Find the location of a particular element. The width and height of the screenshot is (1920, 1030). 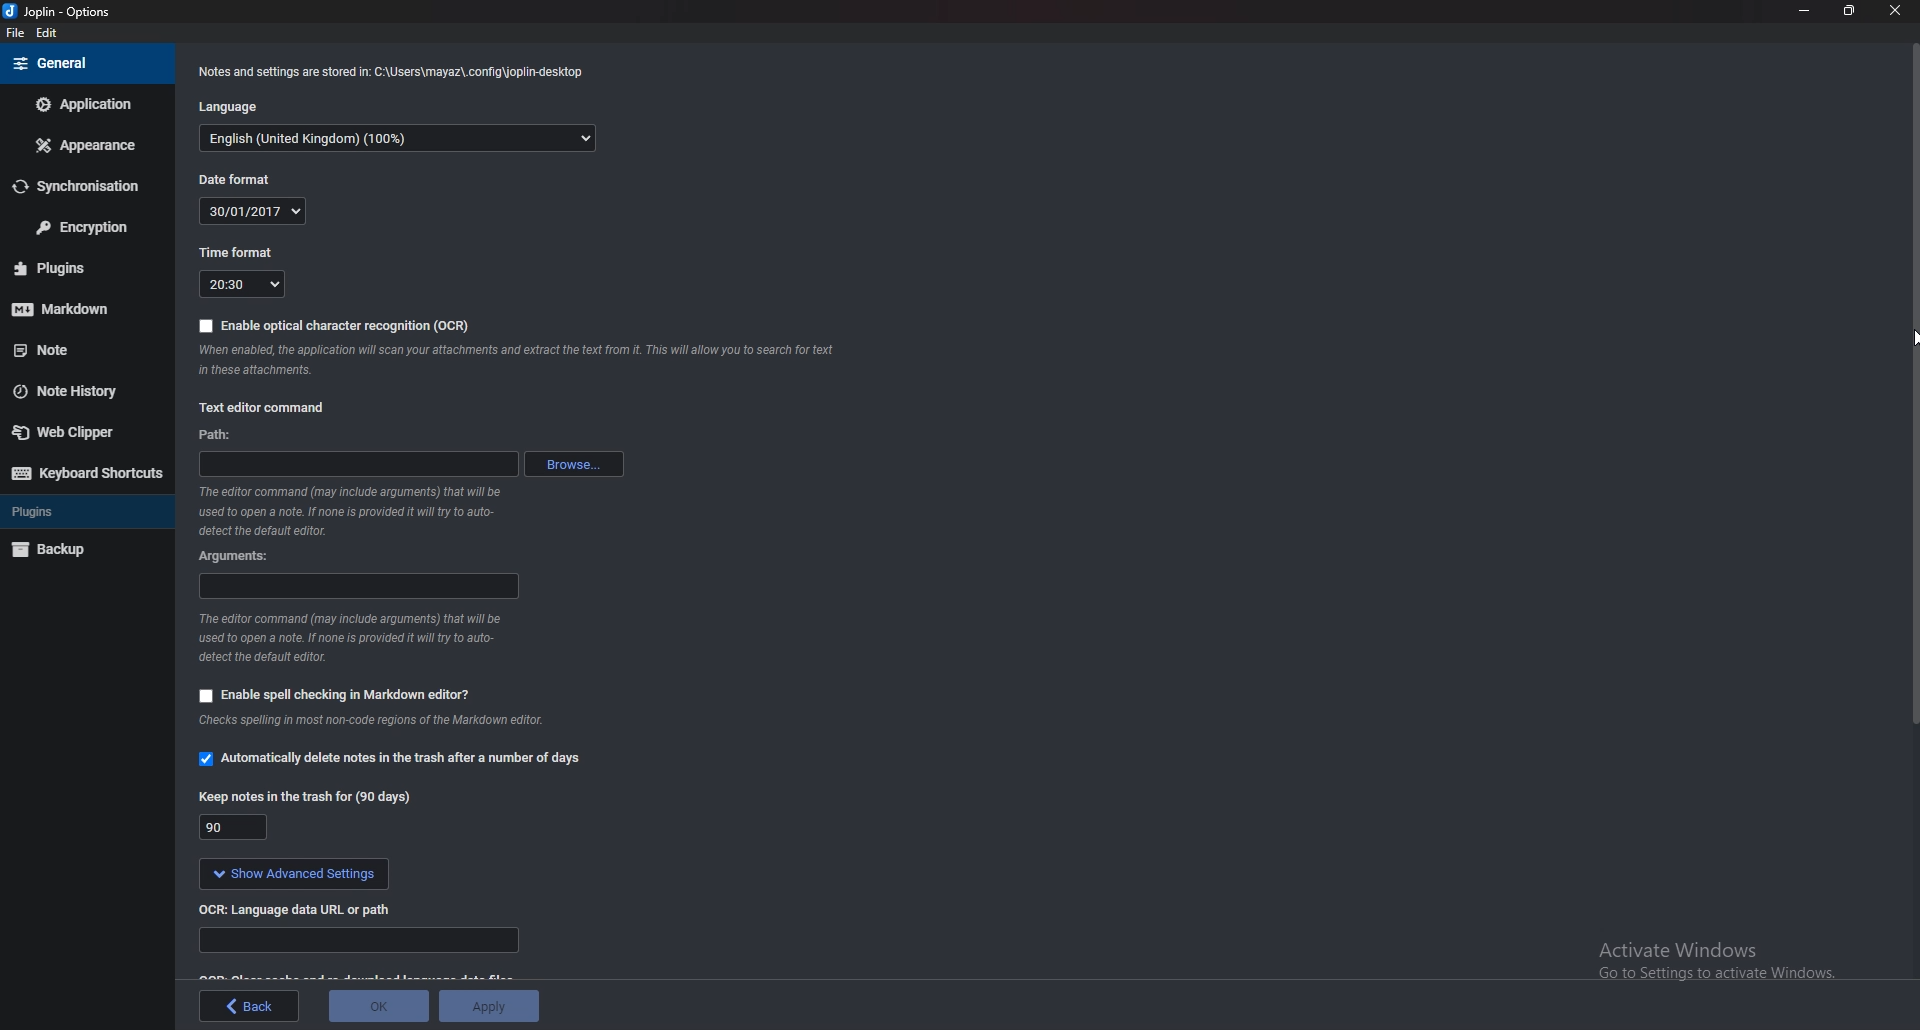

show advanced settings is located at coordinates (290, 872).